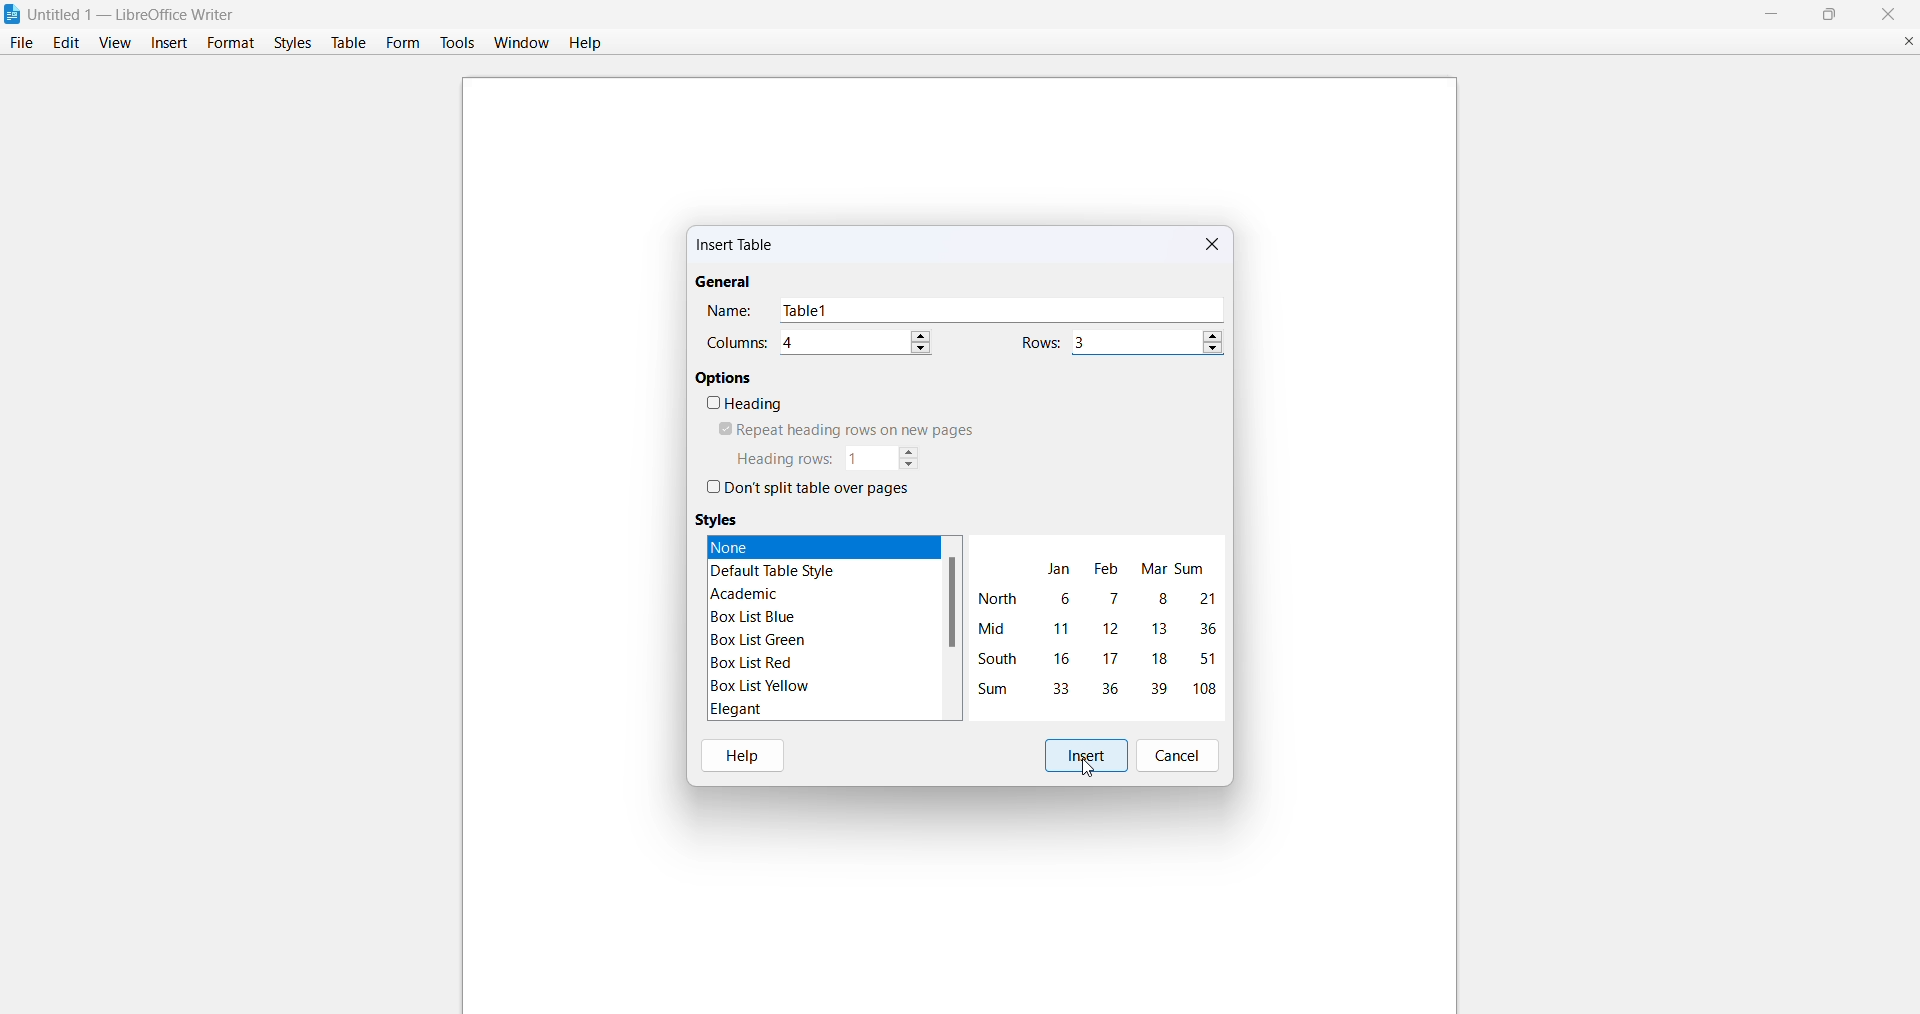 This screenshot has height=1014, width=1920. What do you see at coordinates (910, 466) in the screenshot?
I see `decrease heading rows` at bounding box center [910, 466].